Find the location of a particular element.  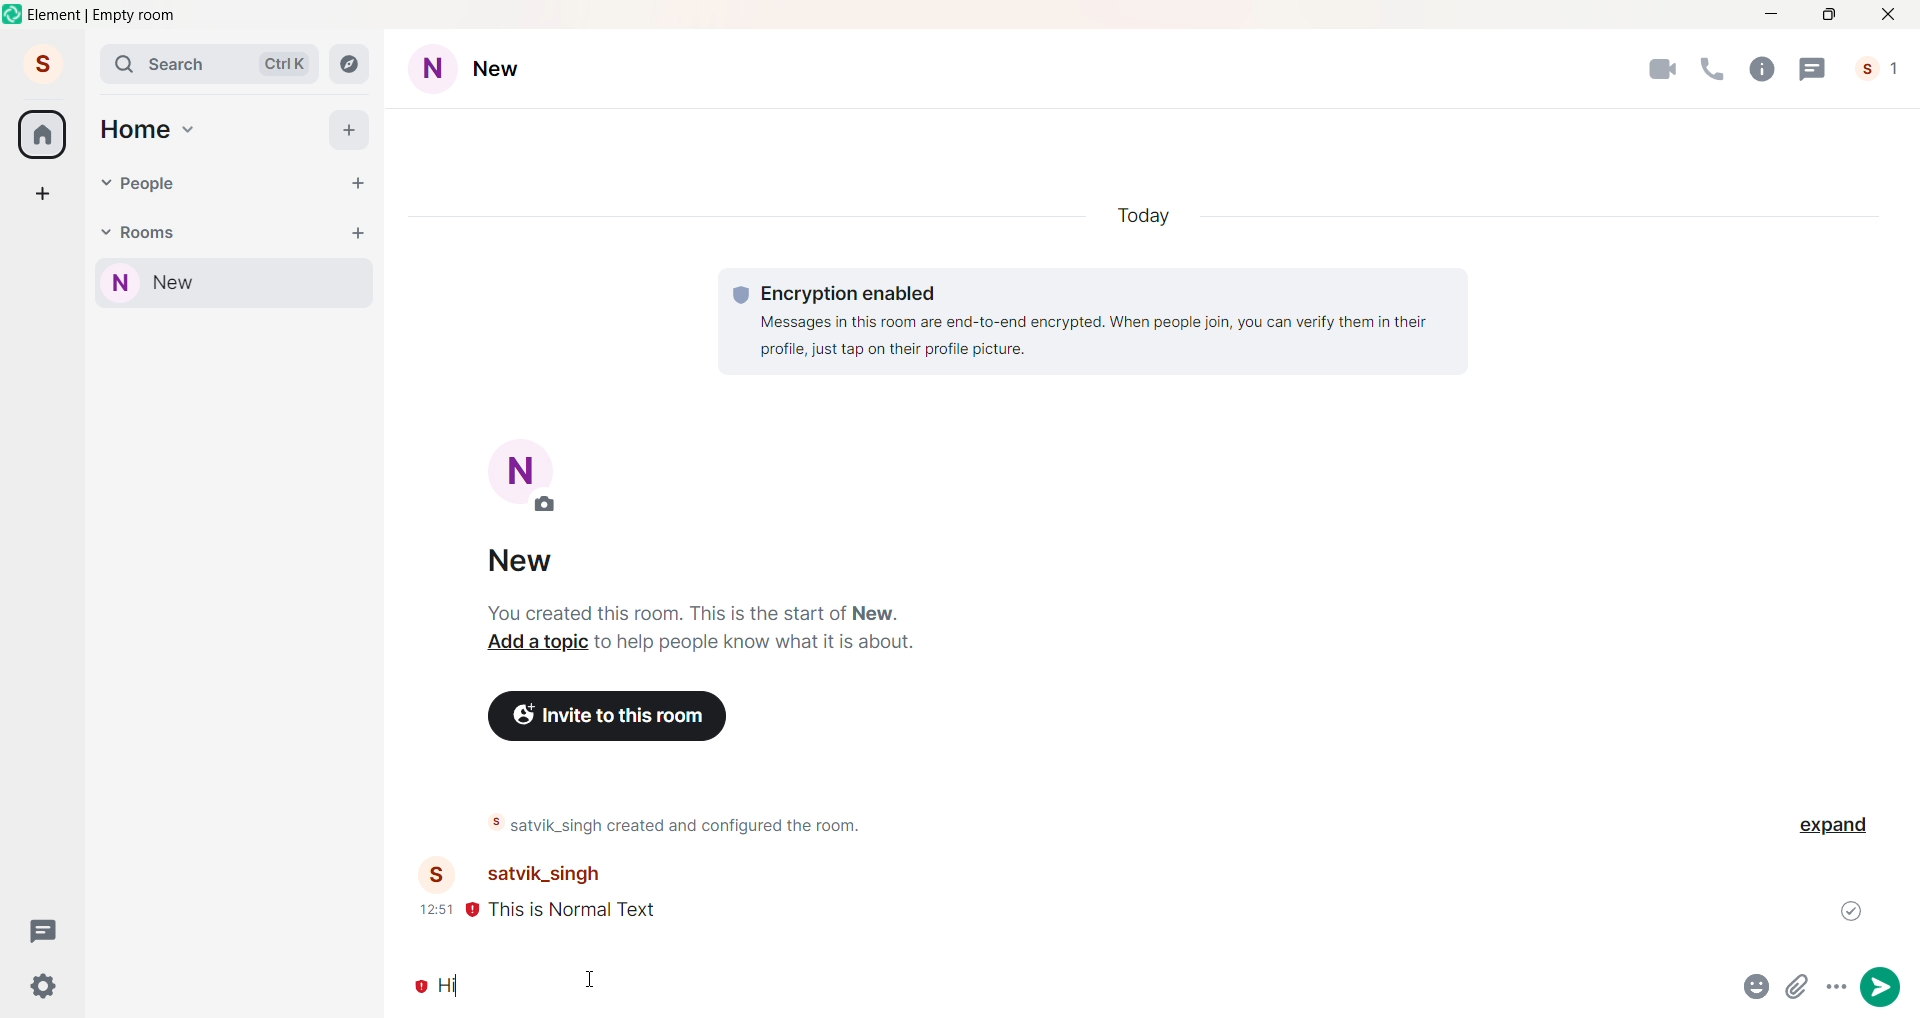

Not Encrypted is located at coordinates (472, 913).